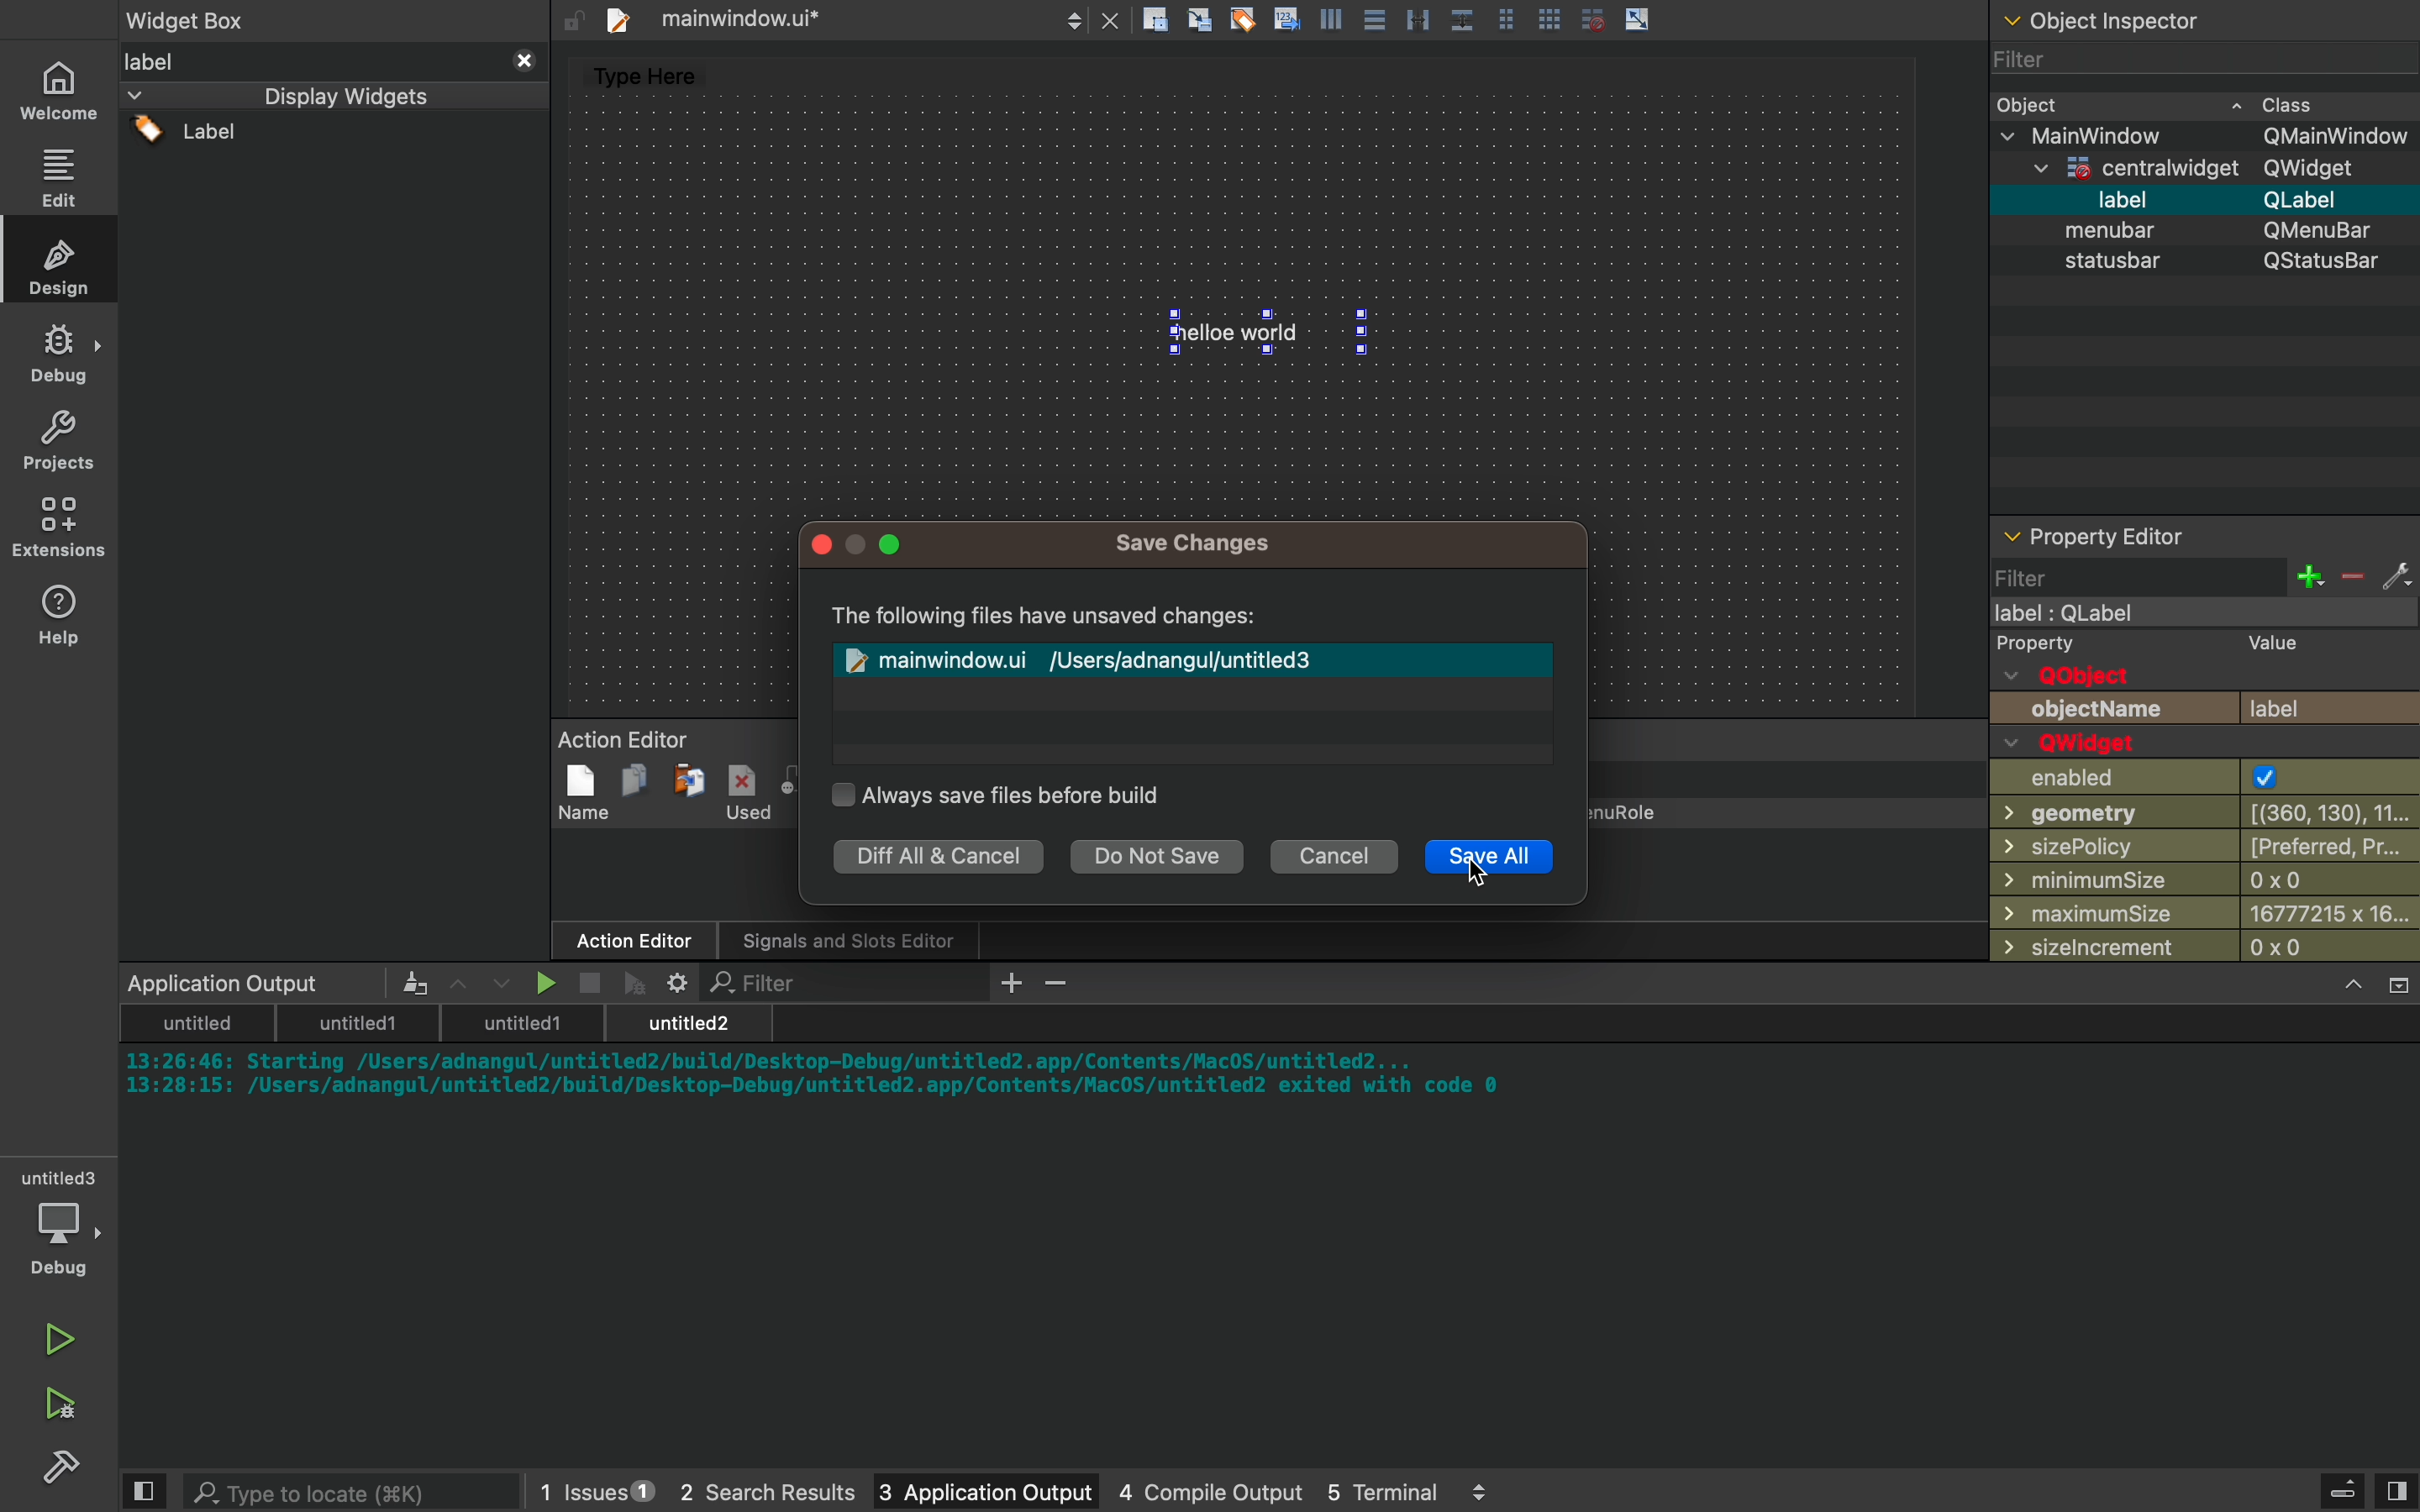  Describe the element at coordinates (940, 856) in the screenshot. I see `diff all` at that location.